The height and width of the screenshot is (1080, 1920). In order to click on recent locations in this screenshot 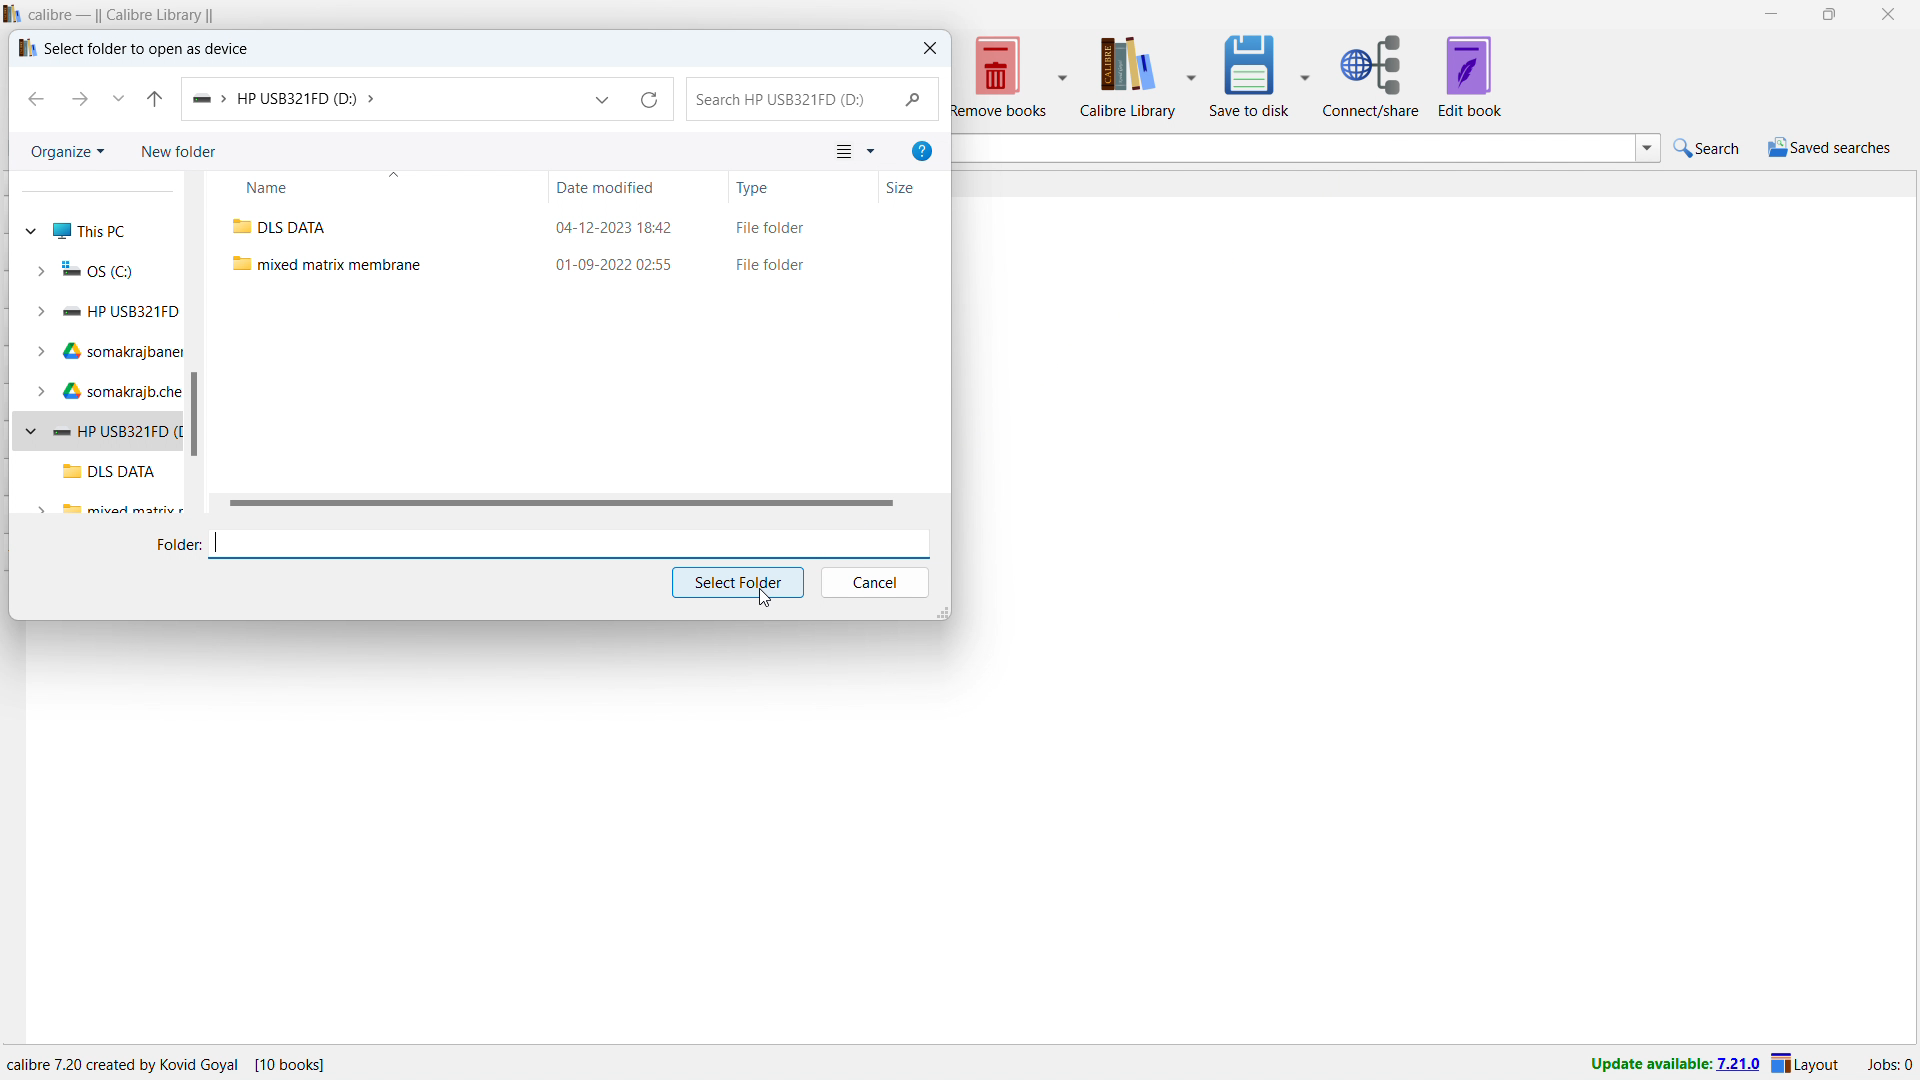, I will do `click(118, 98)`.